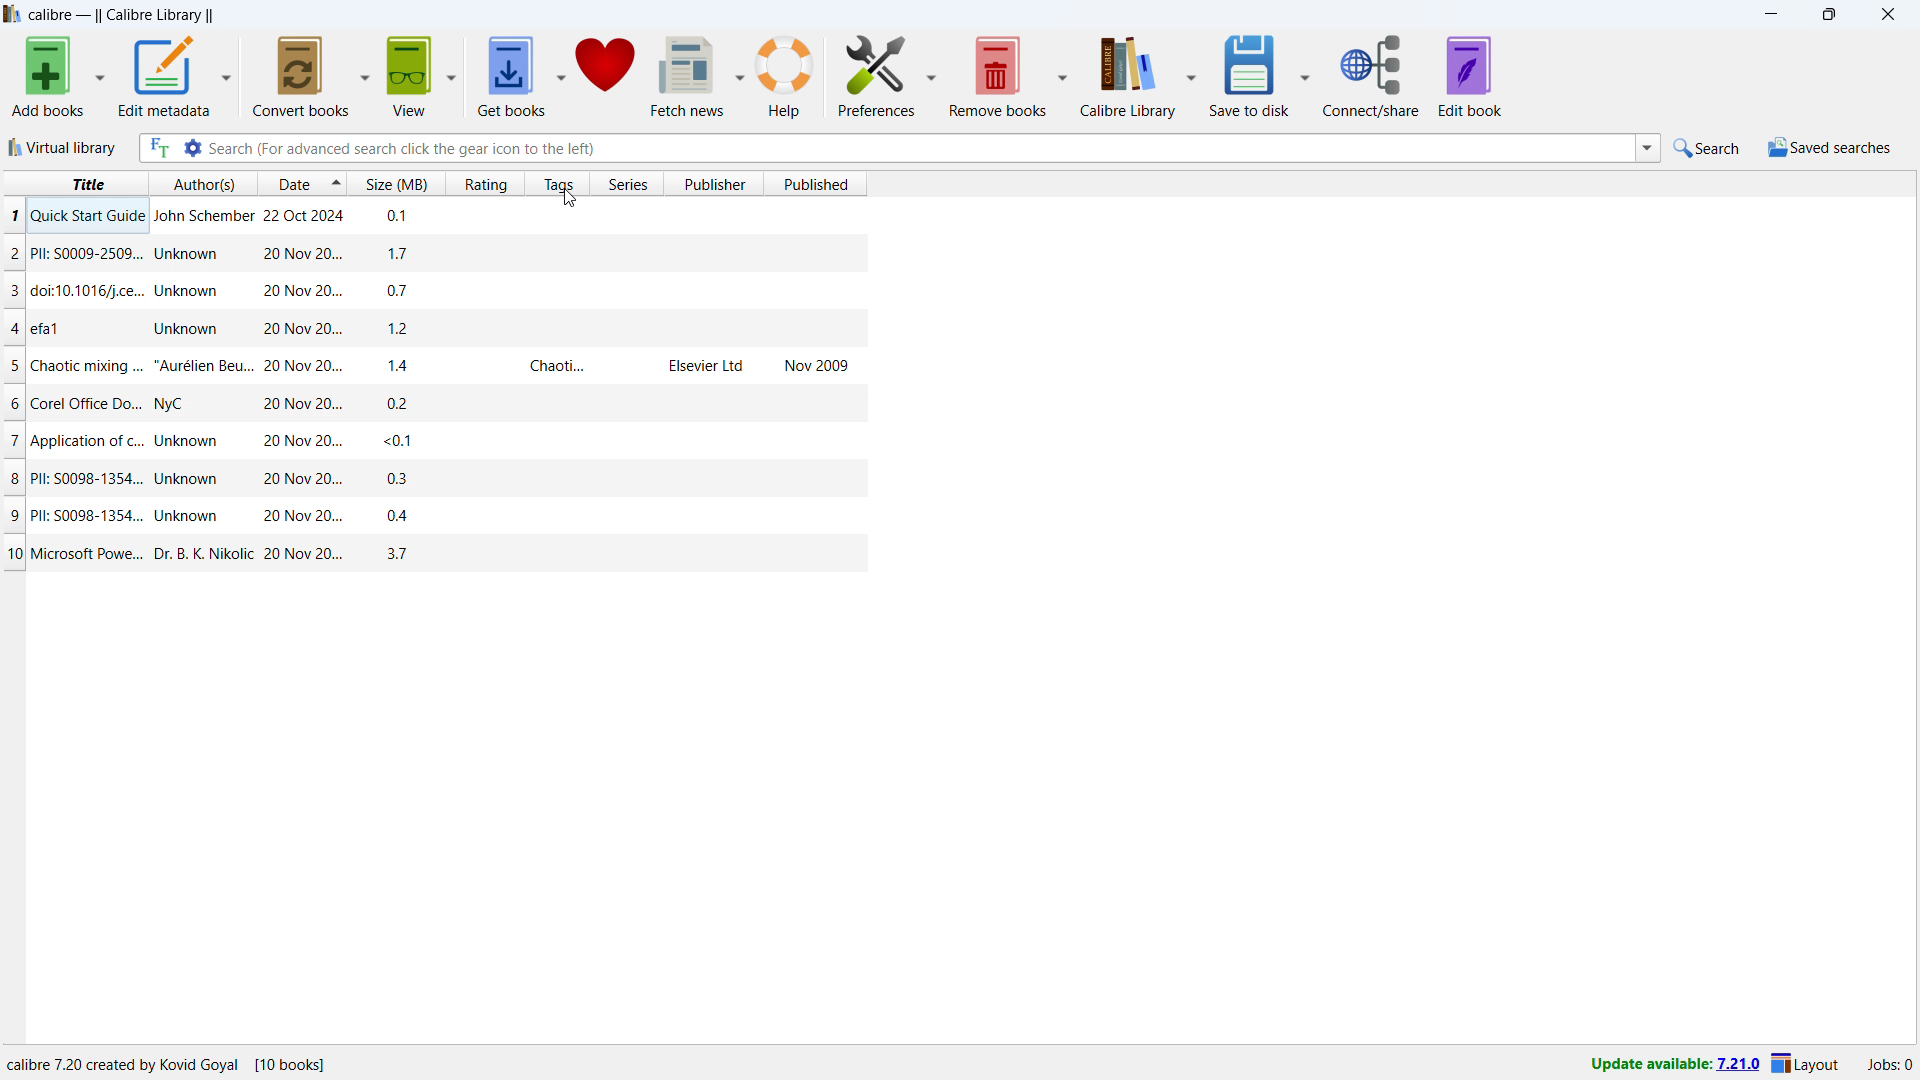  What do you see at coordinates (429, 402) in the screenshot?
I see `one book entry` at bounding box center [429, 402].